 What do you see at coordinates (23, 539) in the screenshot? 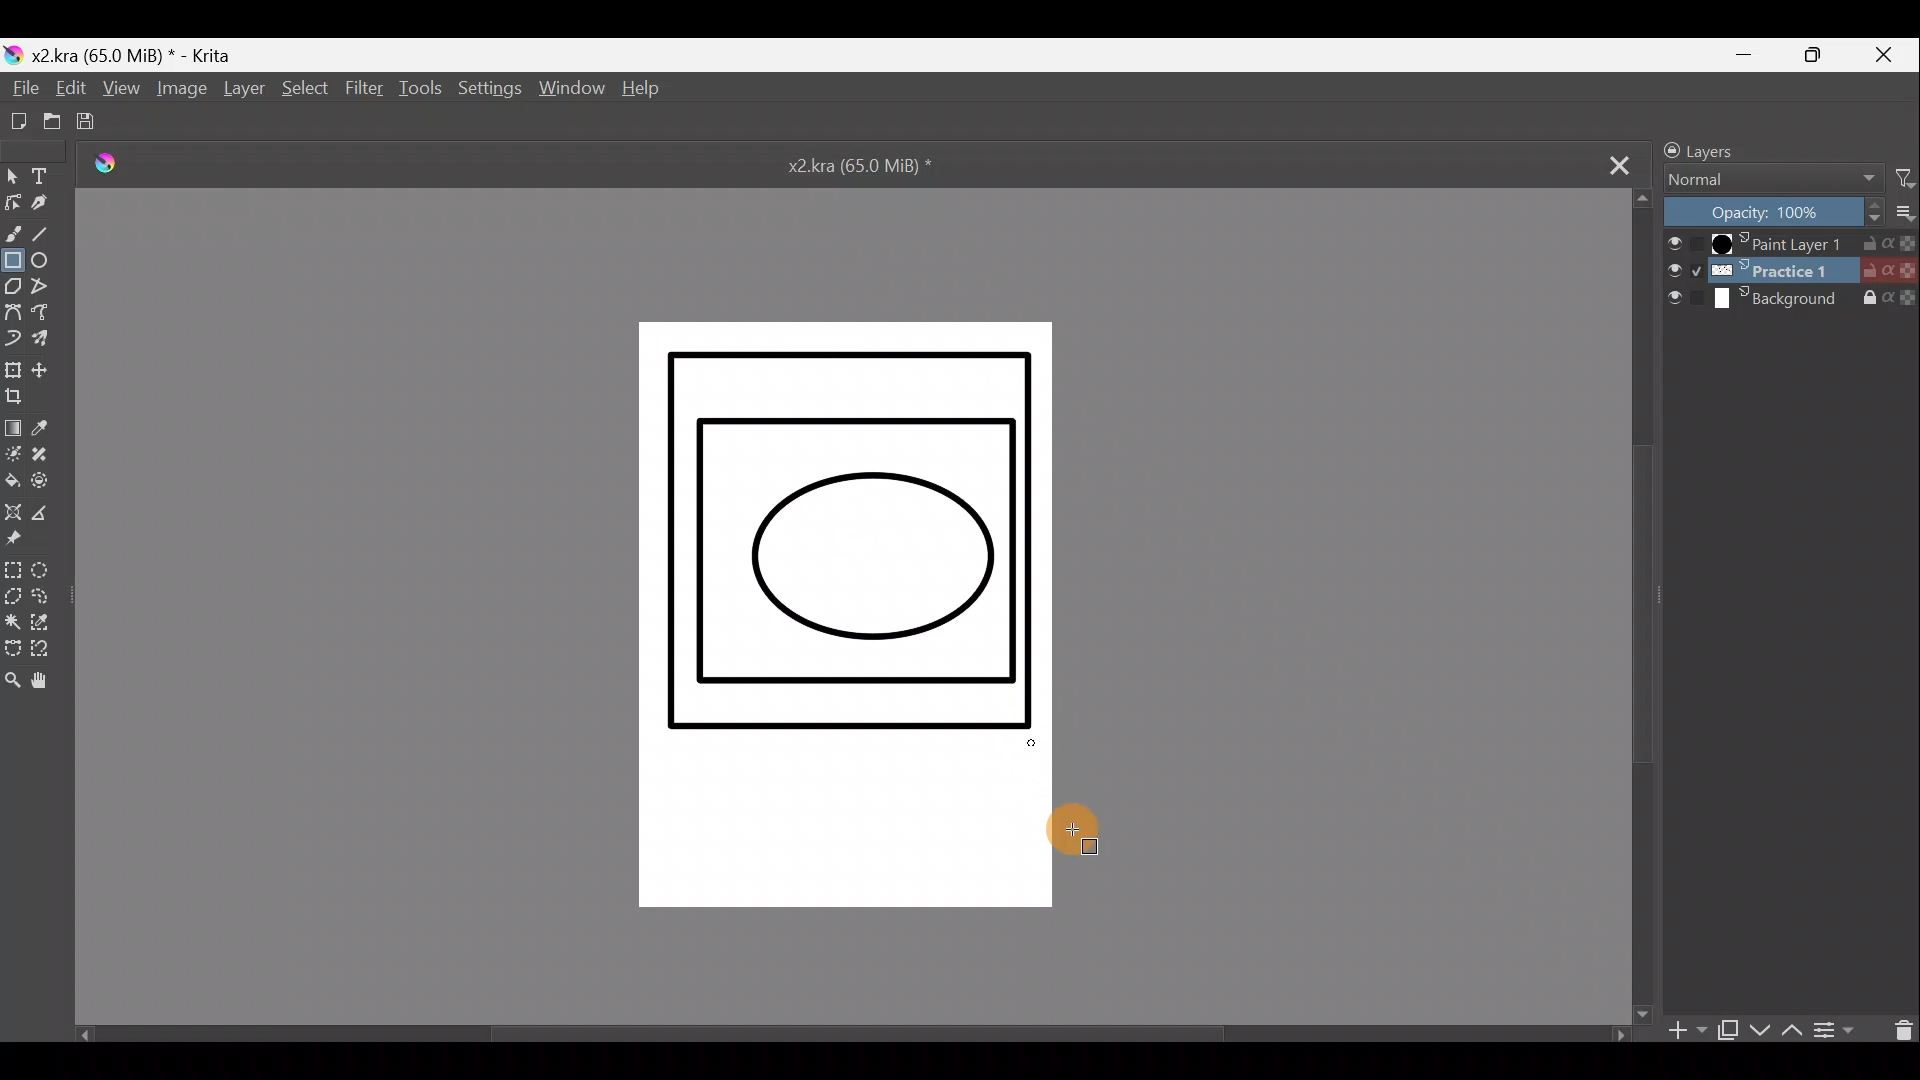
I see `Reference images tool` at bounding box center [23, 539].